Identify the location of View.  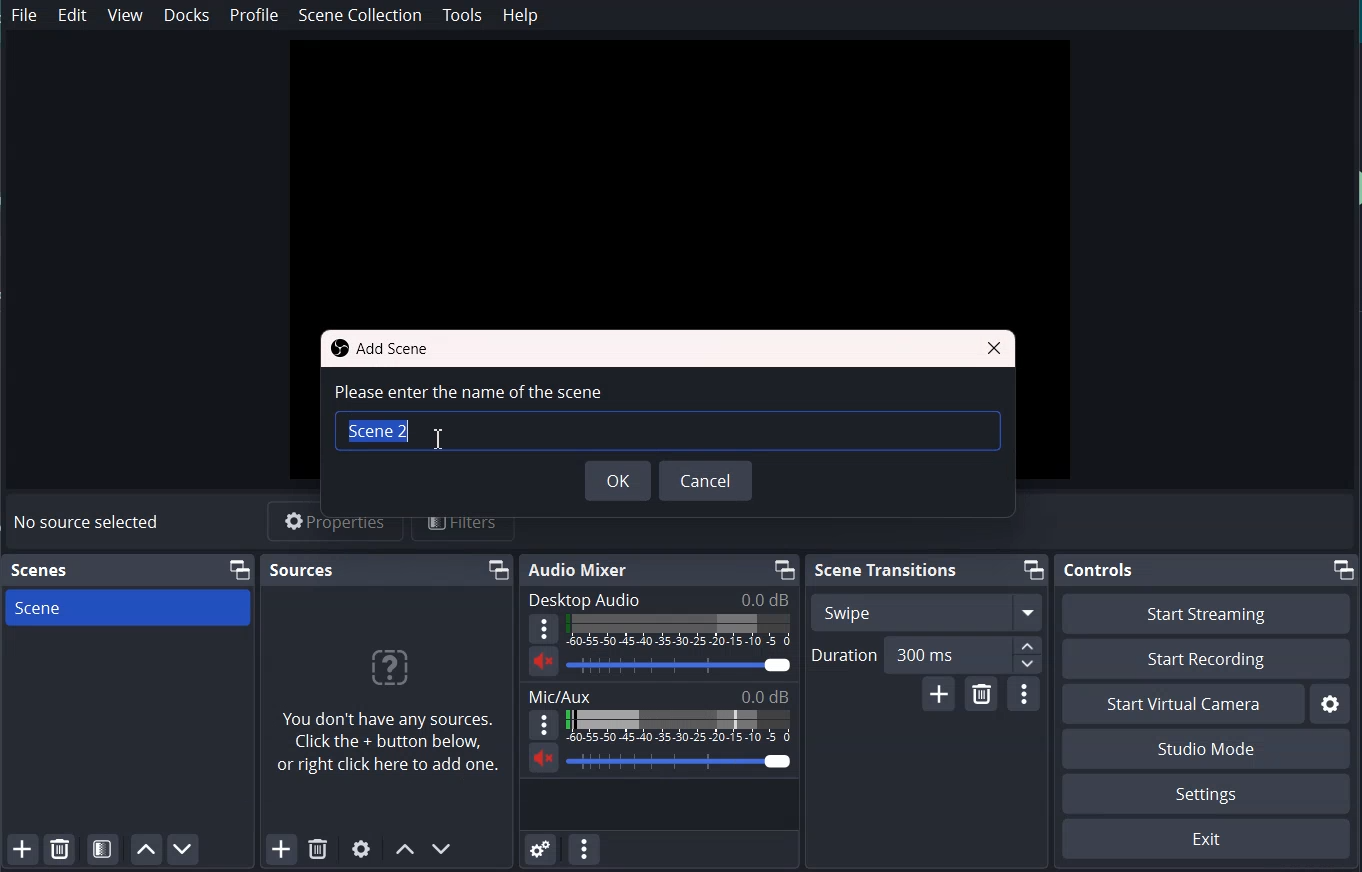
(127, 15).